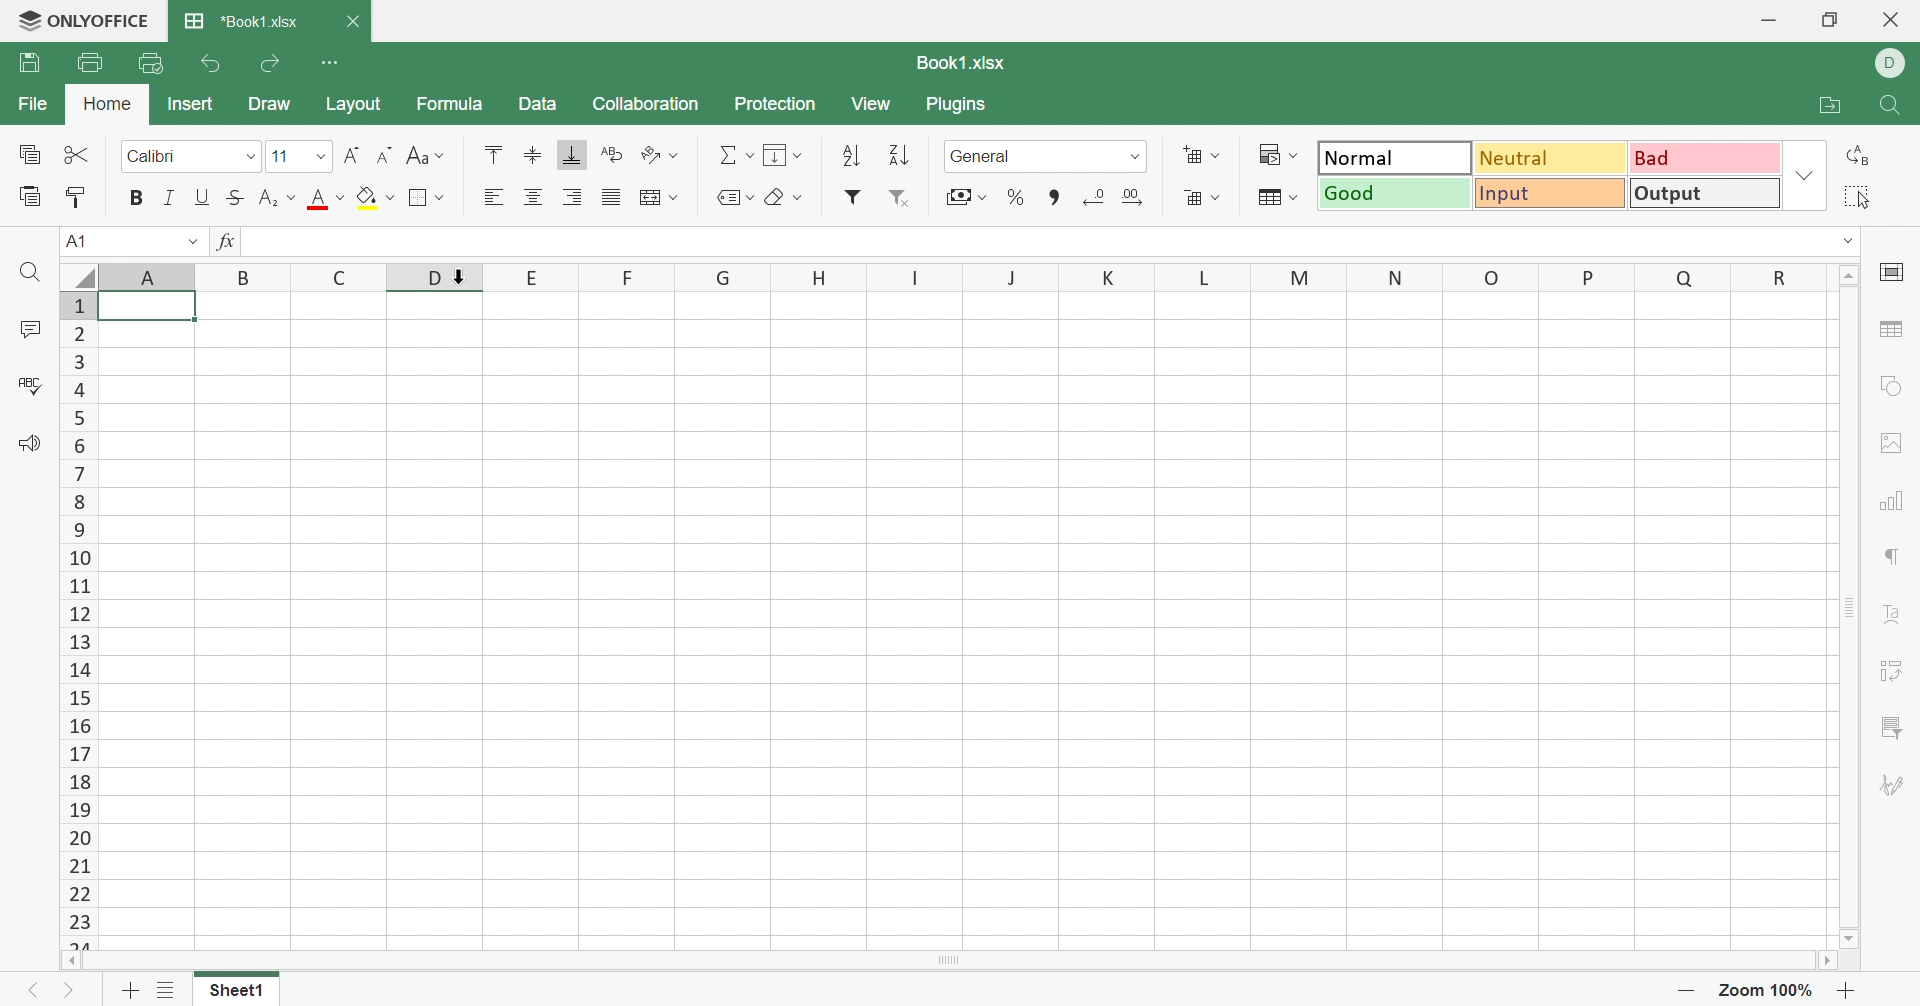 Image resolution: width=1920 pixels, height=1006 pixels. What do you see at coordinates (1895, 443) in the screenshot?
I see `Image settings` at bounding box center [1895, 443].